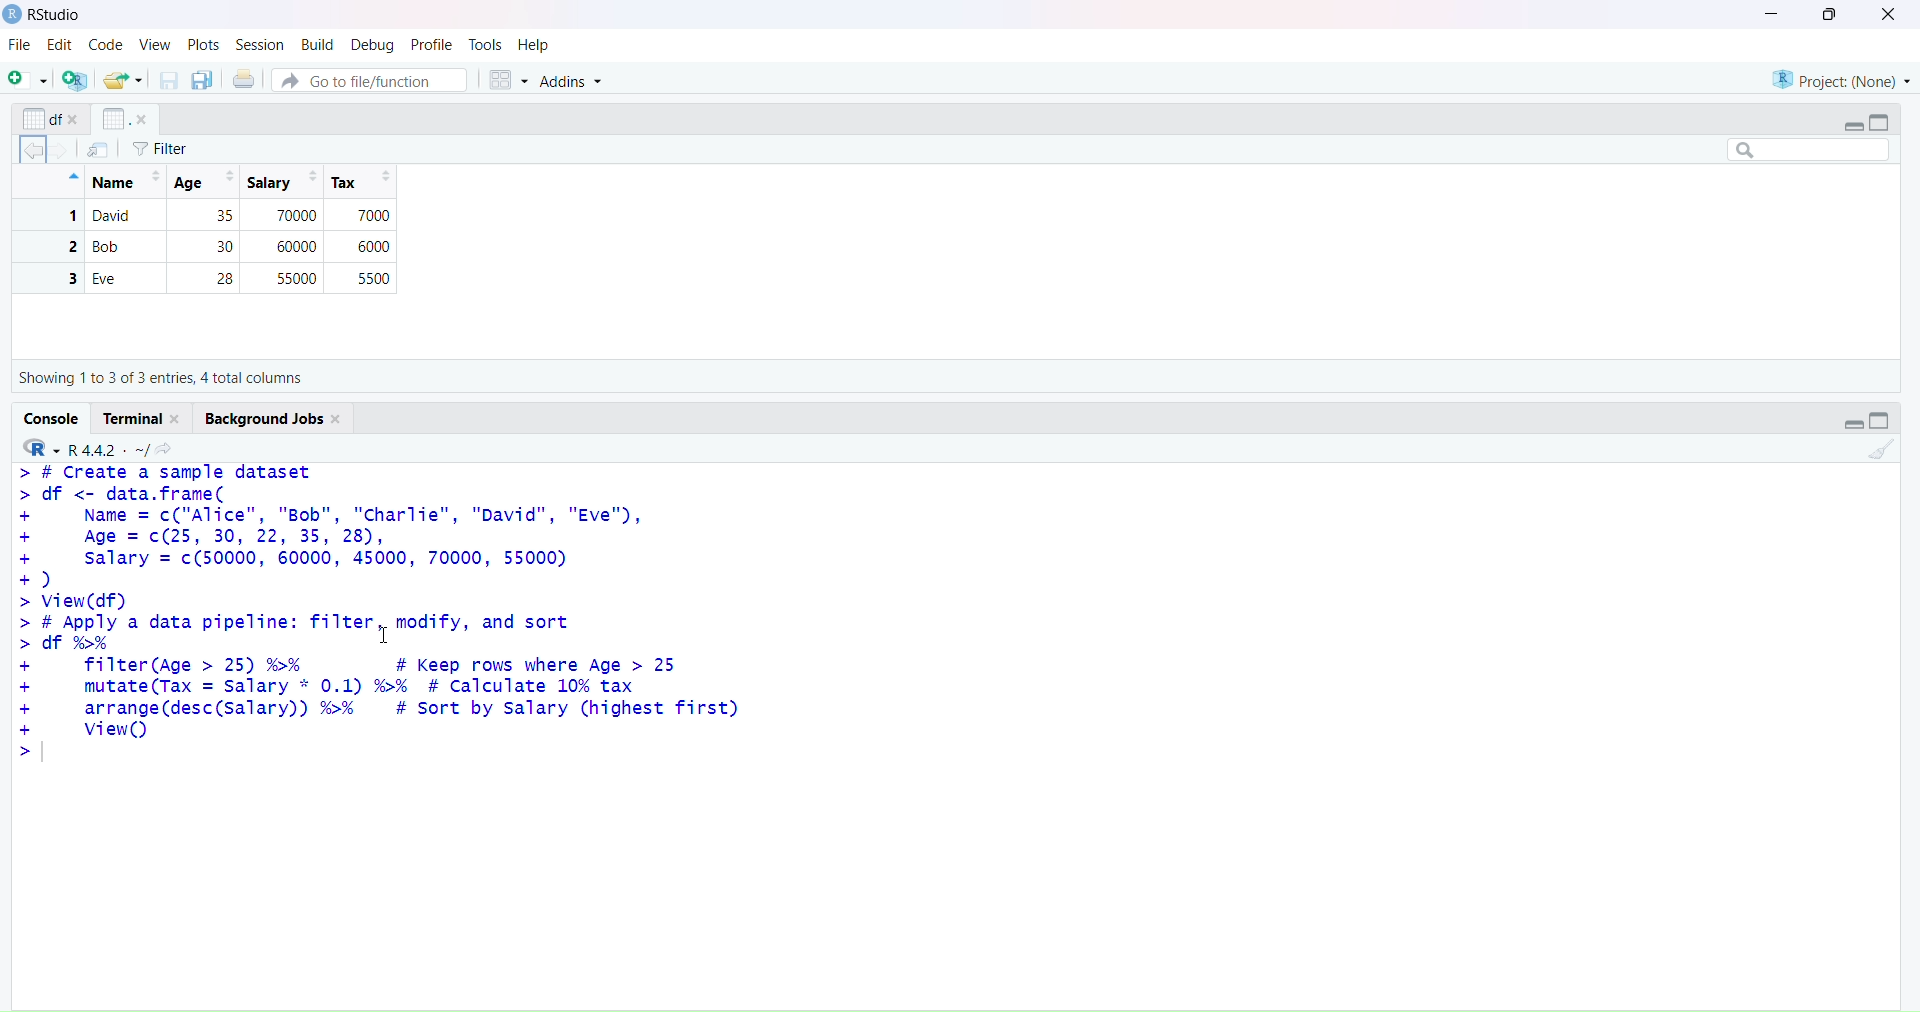  What do you see at coordinates (1763, 13) in the screenshot?
I see `minimize` at bounding box center [1763, 13].